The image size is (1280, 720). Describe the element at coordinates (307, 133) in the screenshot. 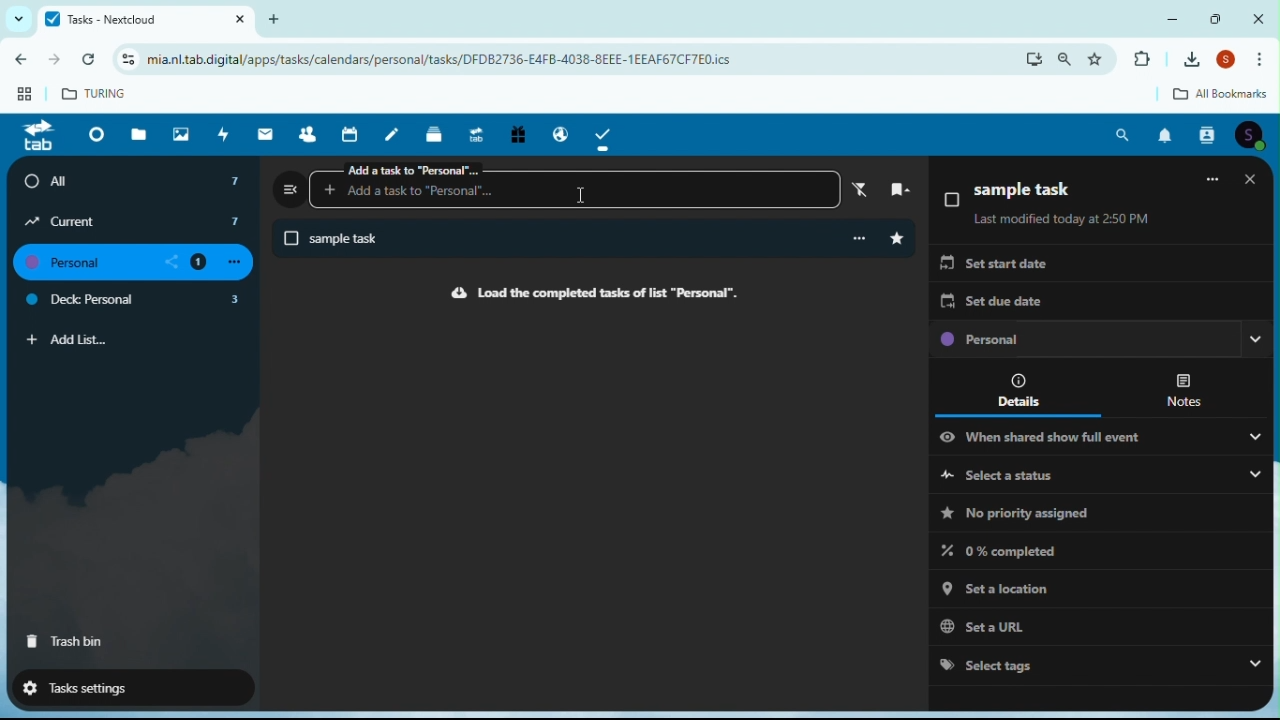

I see `Contacts` at that location.